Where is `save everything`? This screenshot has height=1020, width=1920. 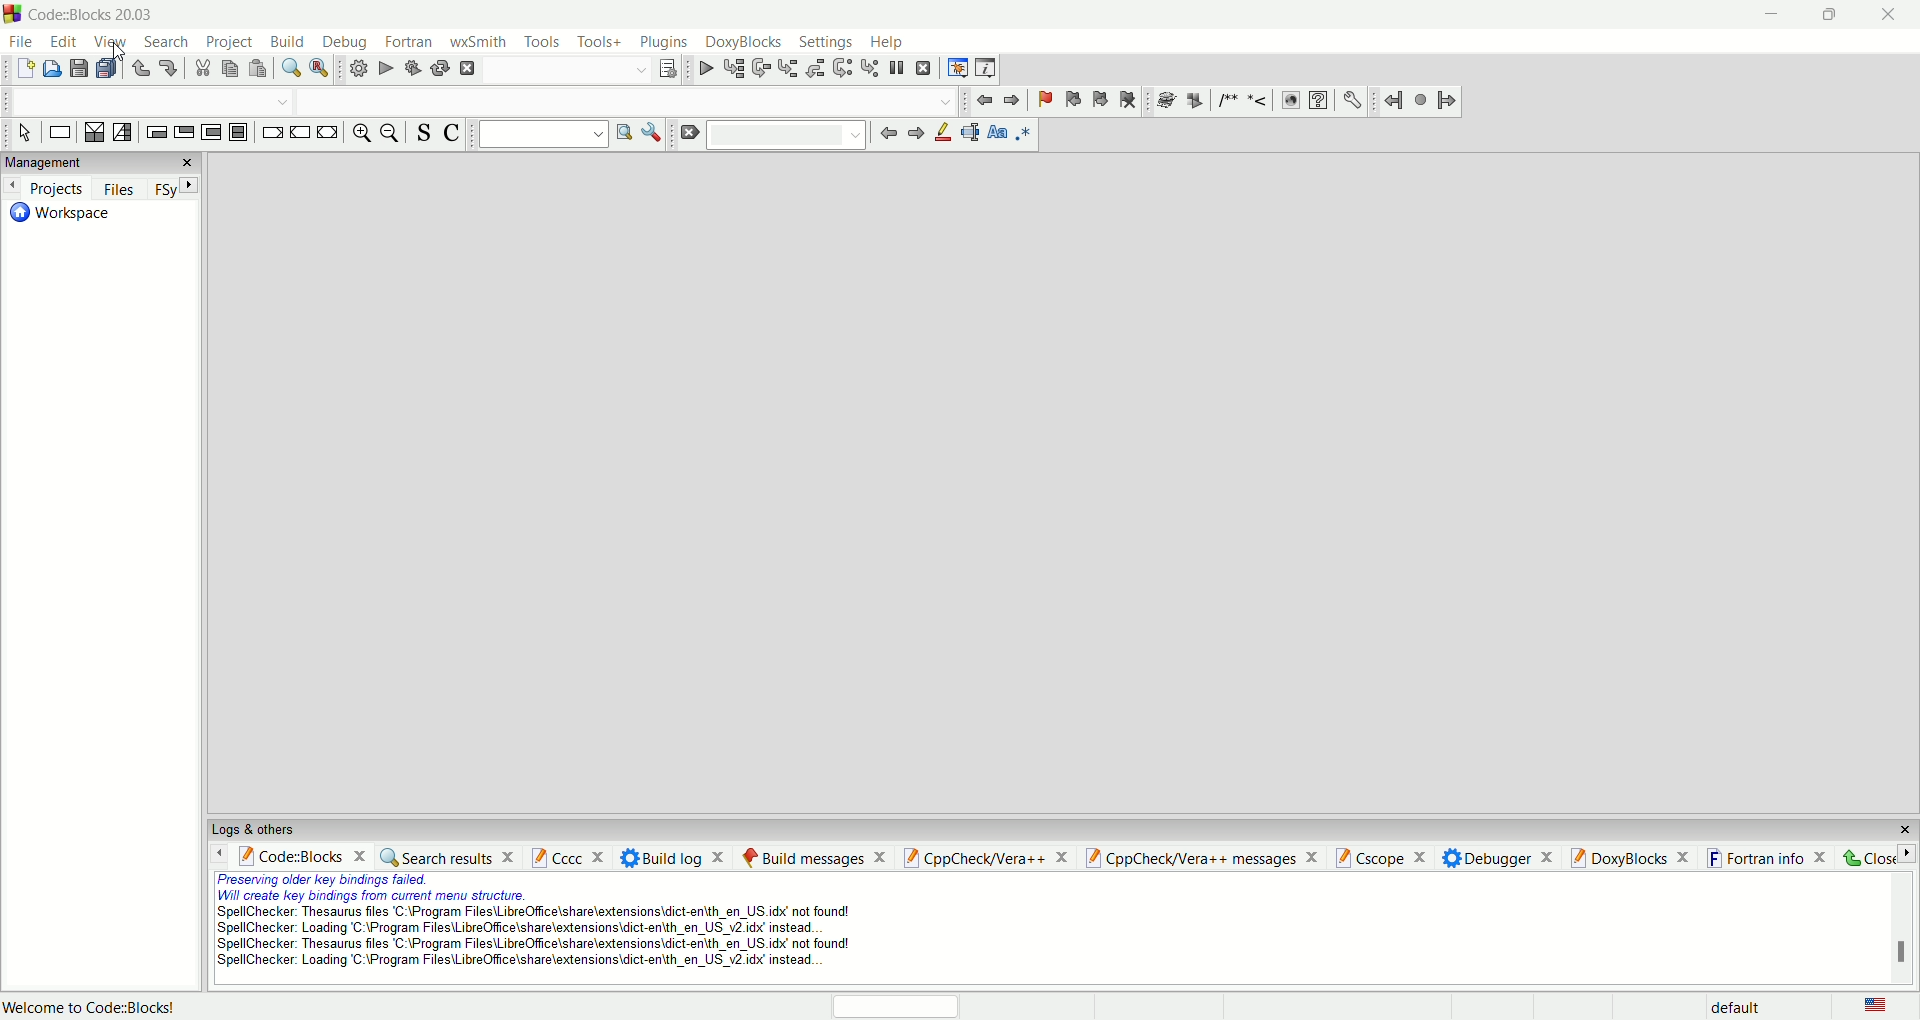
save everything is located at coordinates (109, 68).